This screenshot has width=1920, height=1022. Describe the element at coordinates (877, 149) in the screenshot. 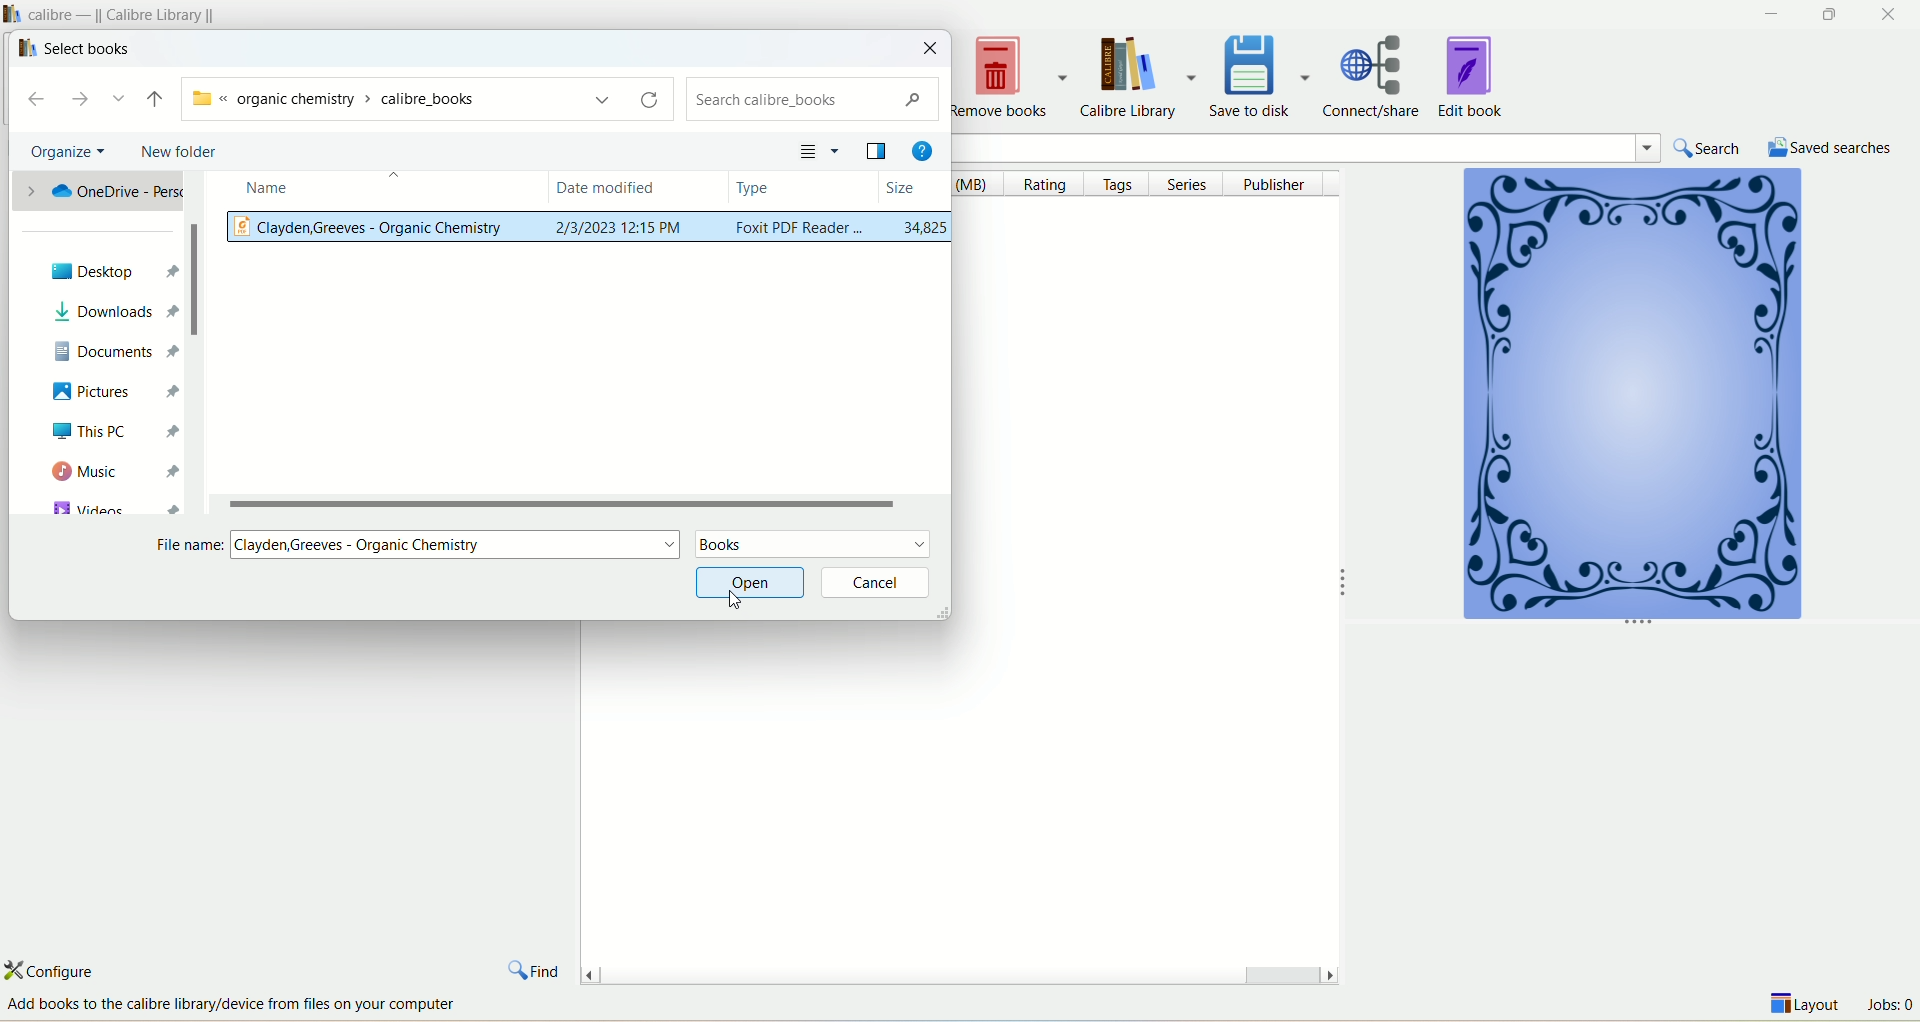

I see `preview` at that location.